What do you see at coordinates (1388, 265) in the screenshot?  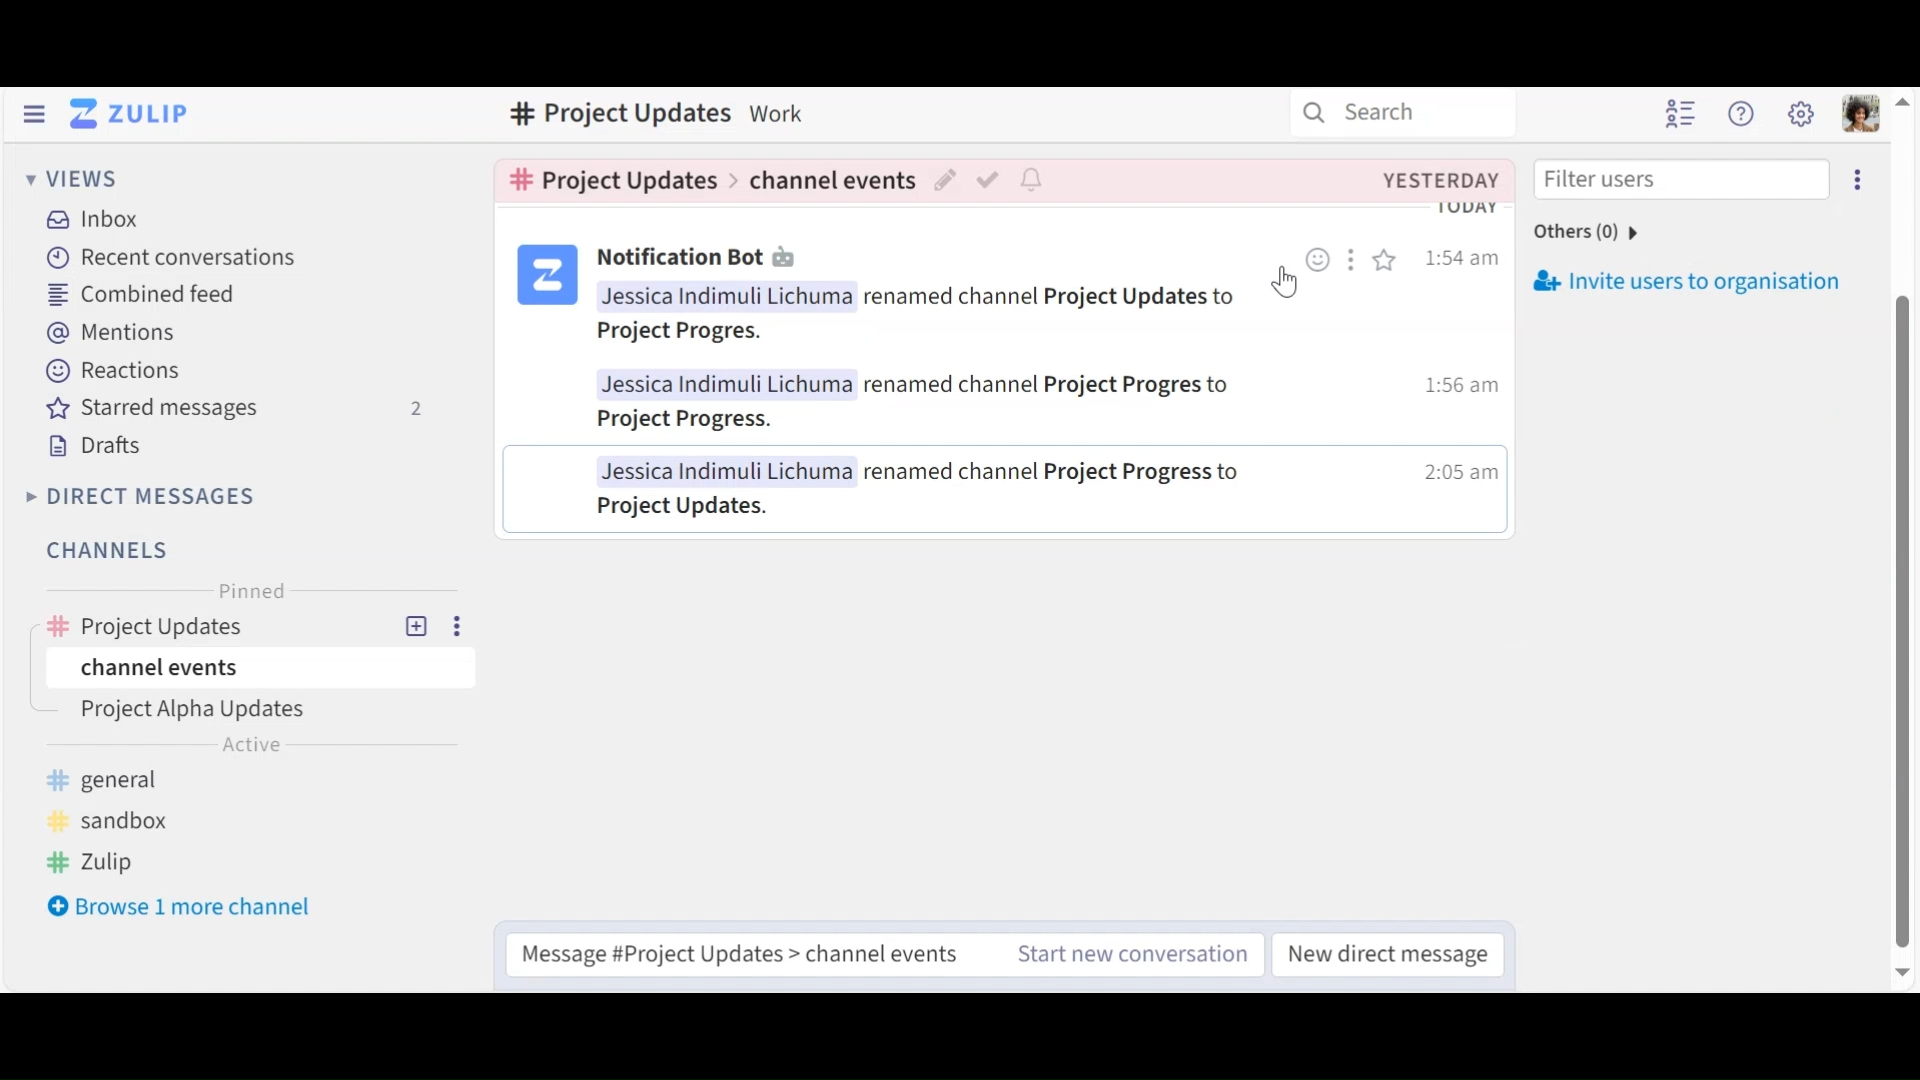 I see `Star message` at bounding box center [1388, 265].